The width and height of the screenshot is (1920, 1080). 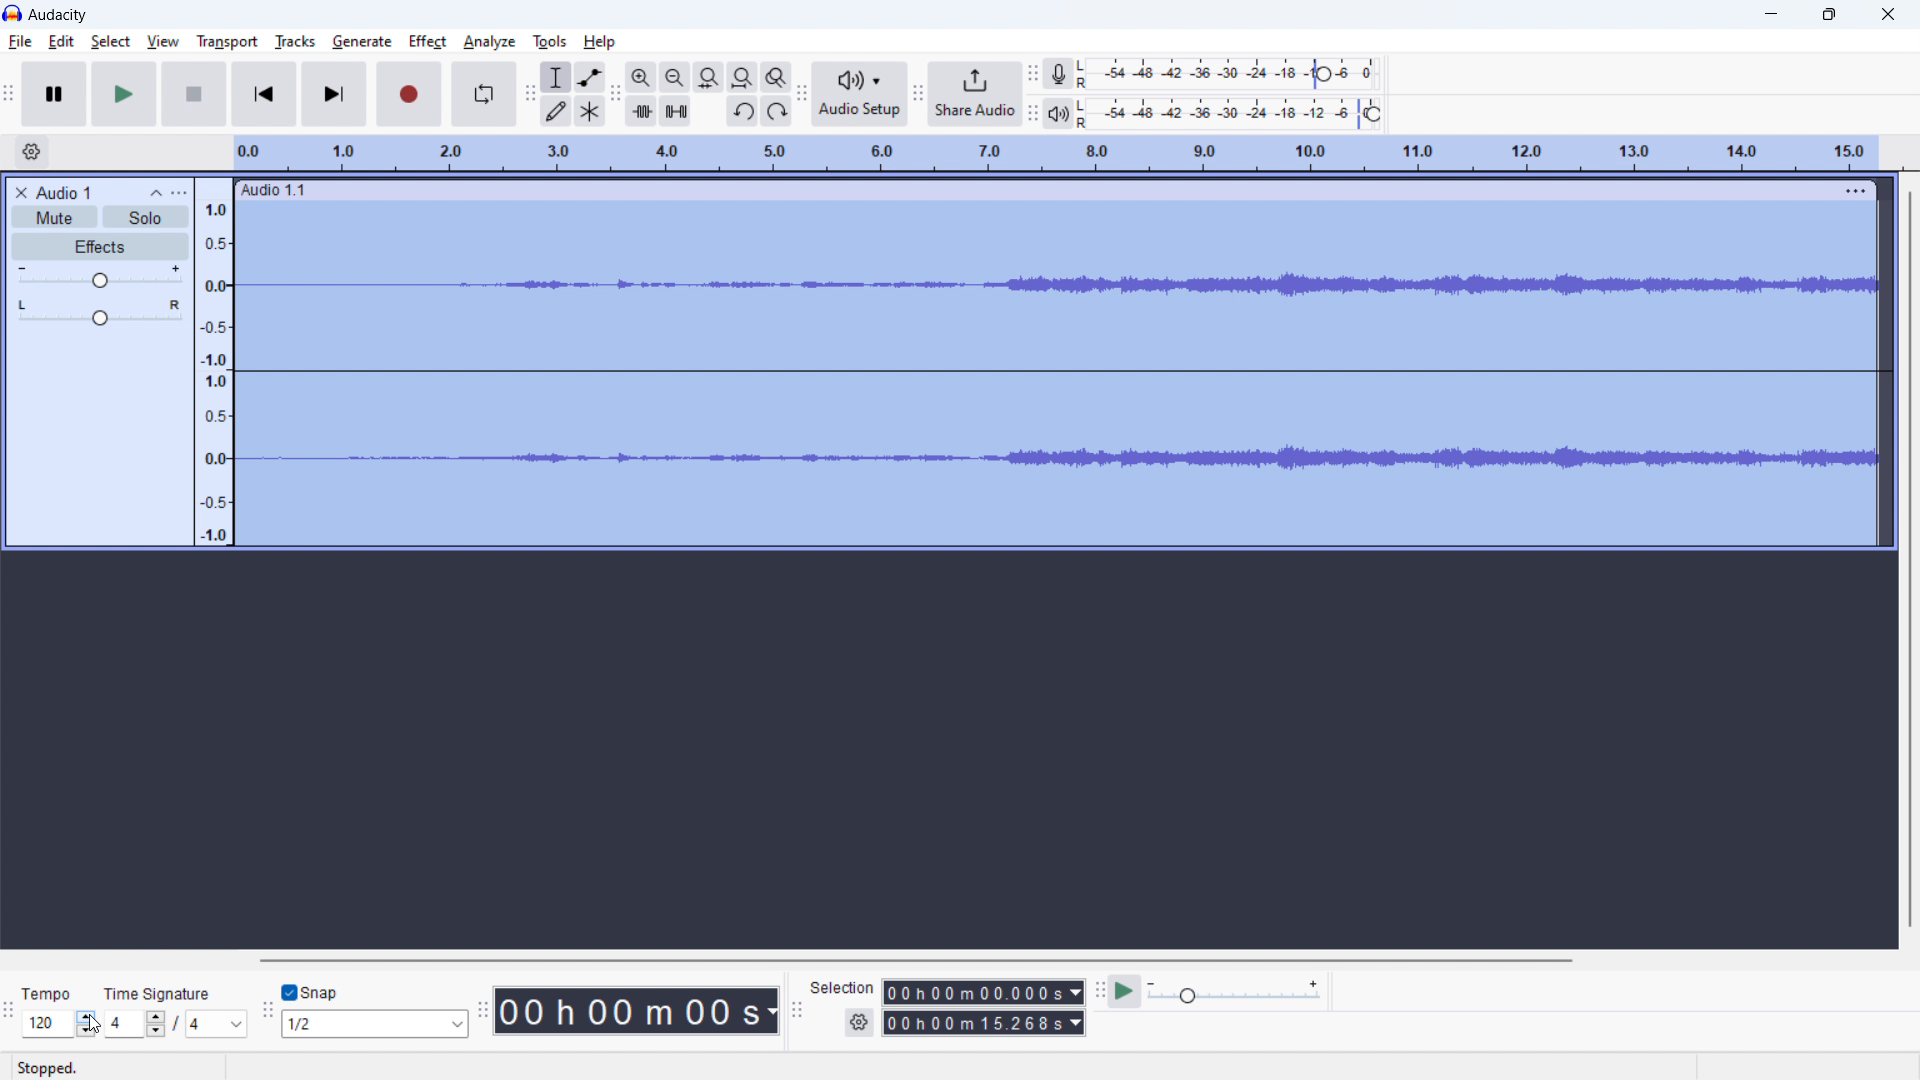 I want to click on select, so click(x=110, y=41).